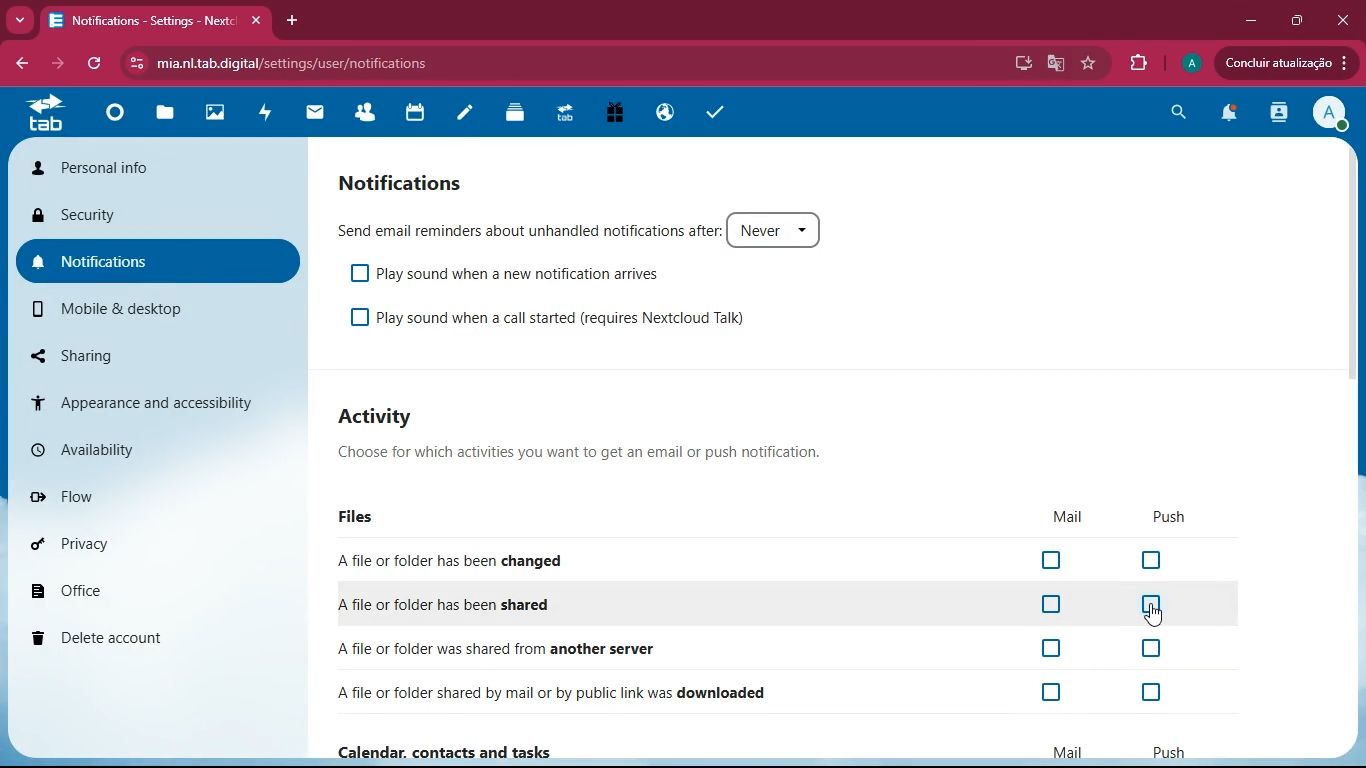  Describe the element at coordinates (161, 117) in the screenshot. I see `files` at that location.